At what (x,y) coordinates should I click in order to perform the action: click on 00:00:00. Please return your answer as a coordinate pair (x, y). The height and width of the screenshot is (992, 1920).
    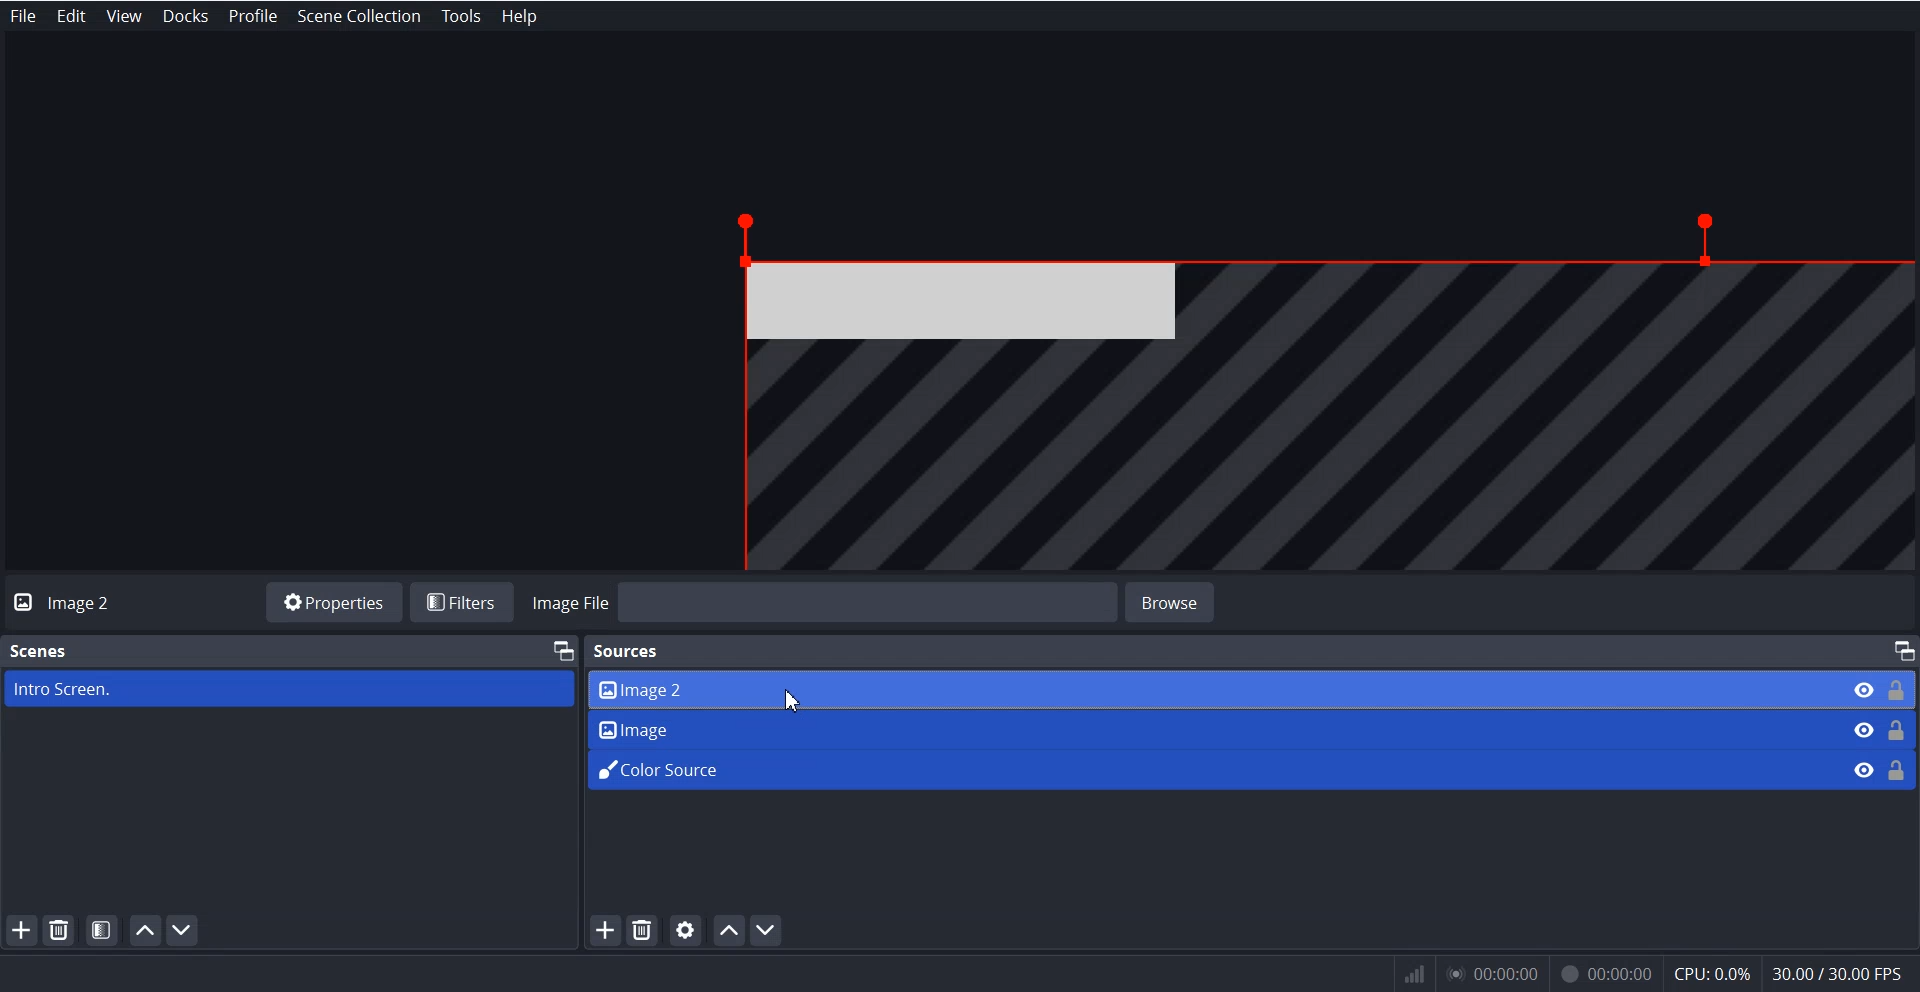
    Looking at the image, I should click on (1496, 974).